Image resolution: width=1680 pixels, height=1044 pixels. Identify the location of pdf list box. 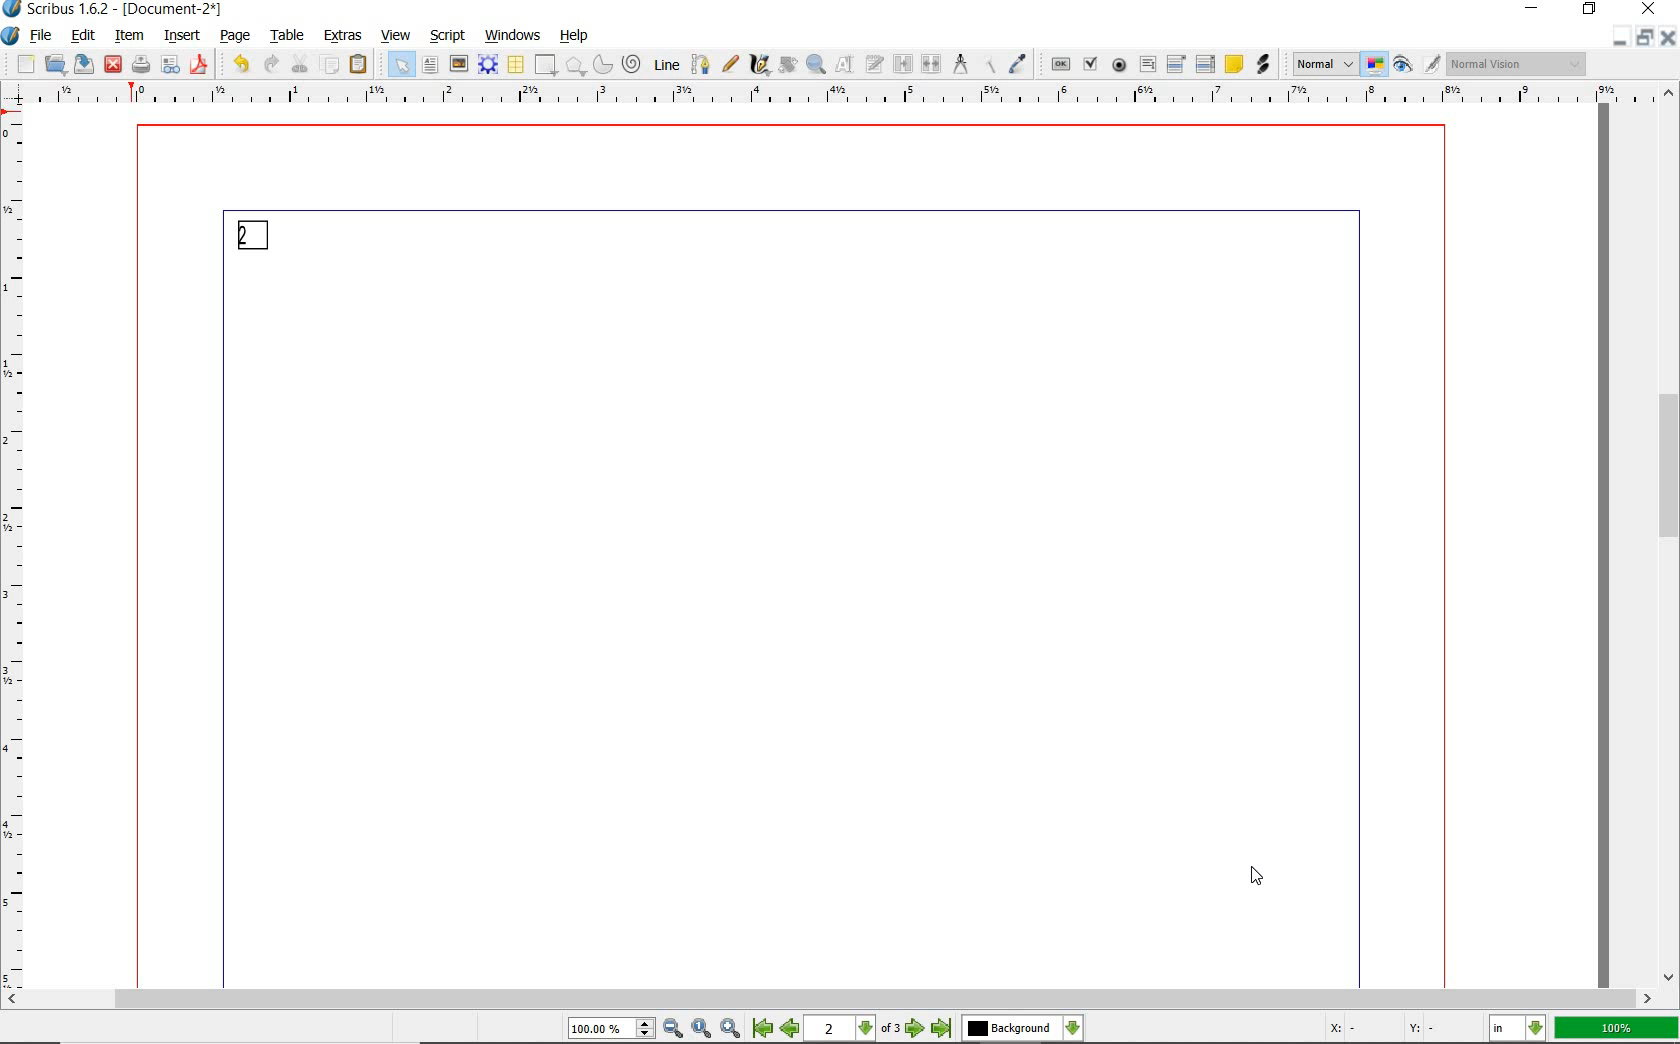
(1206, 65).